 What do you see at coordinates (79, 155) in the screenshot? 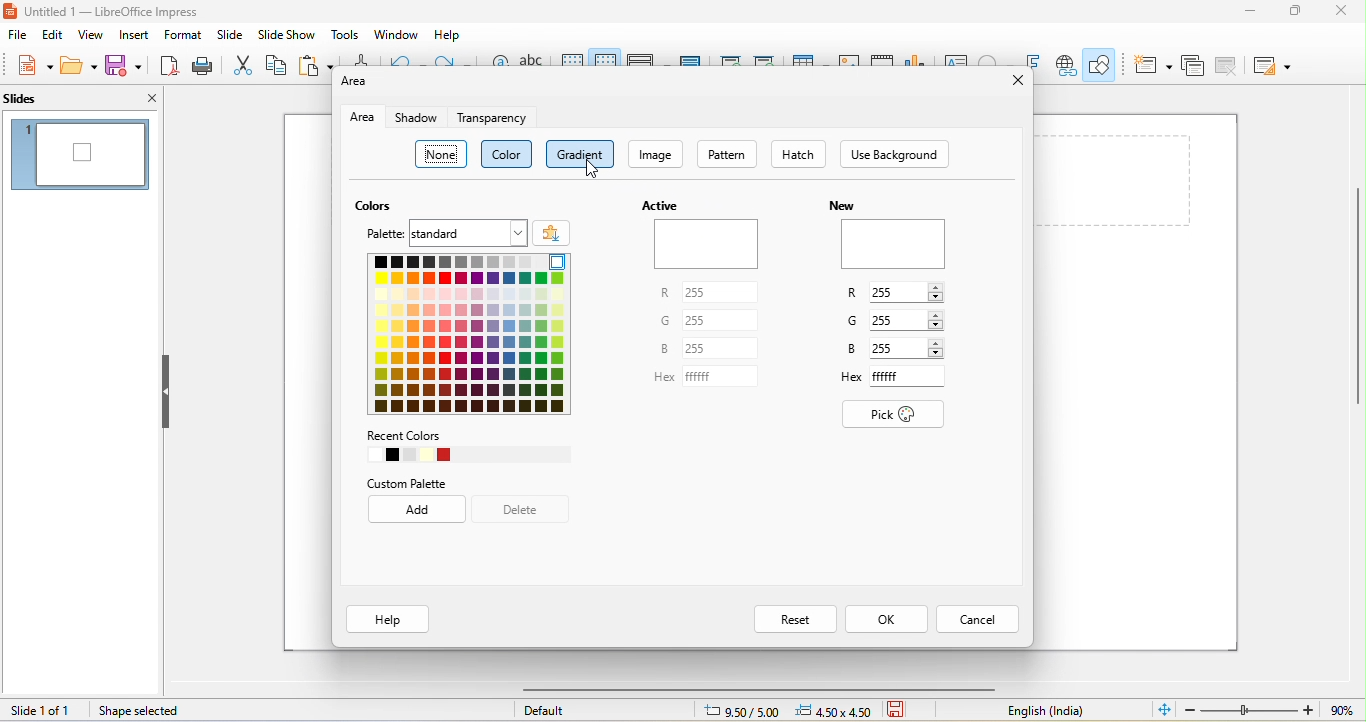
I see `slide in slide pane` at bounding box center [79, 155].